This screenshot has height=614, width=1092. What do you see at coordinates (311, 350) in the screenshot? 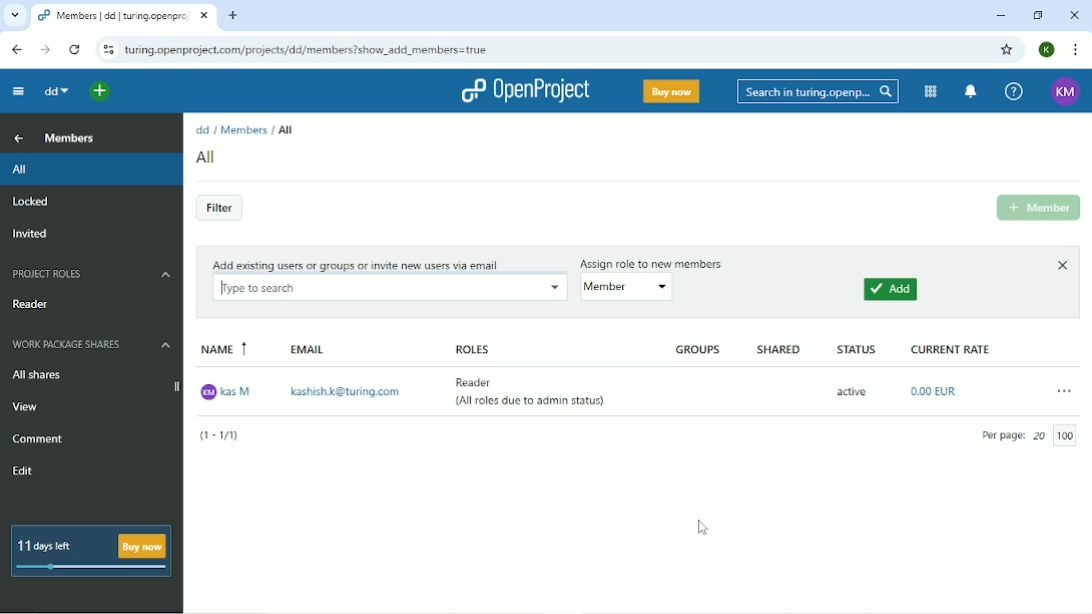
I see `Email` at bounding box center [311, 350].